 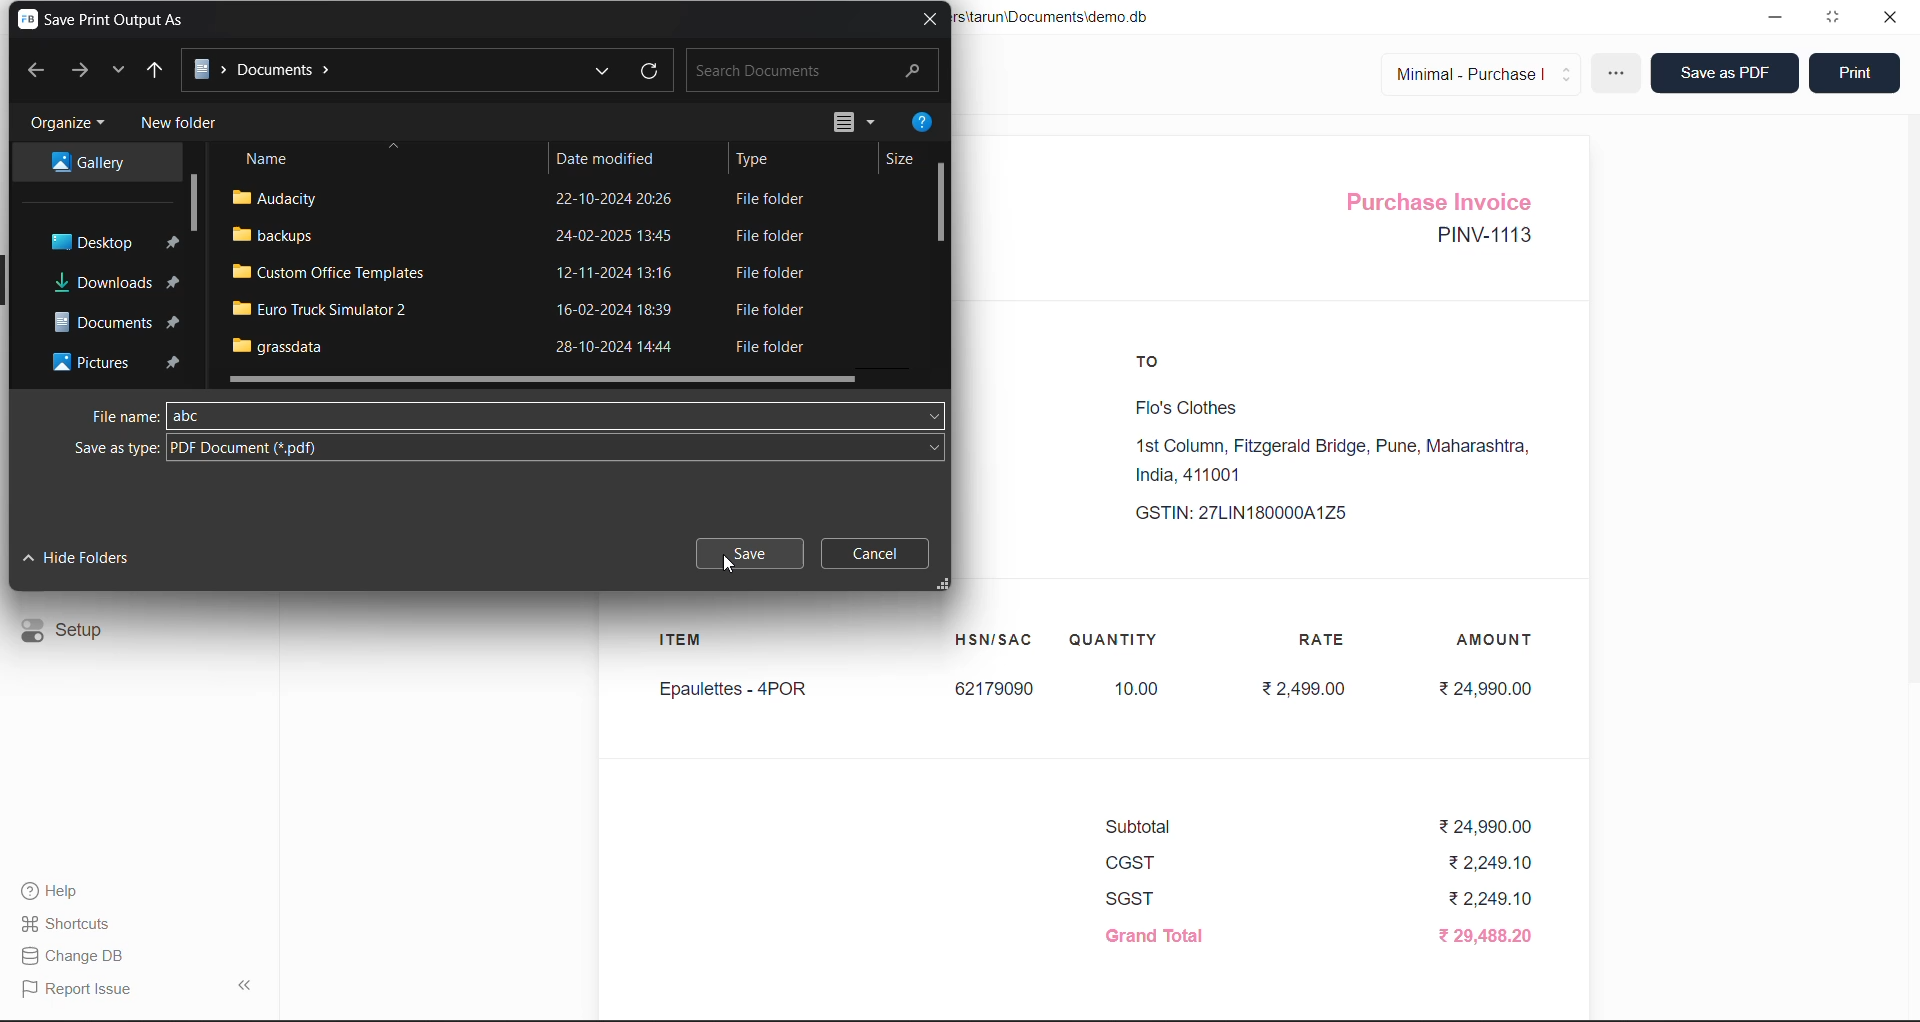 I want to click on Save as type:, so click(x=115, y=451).